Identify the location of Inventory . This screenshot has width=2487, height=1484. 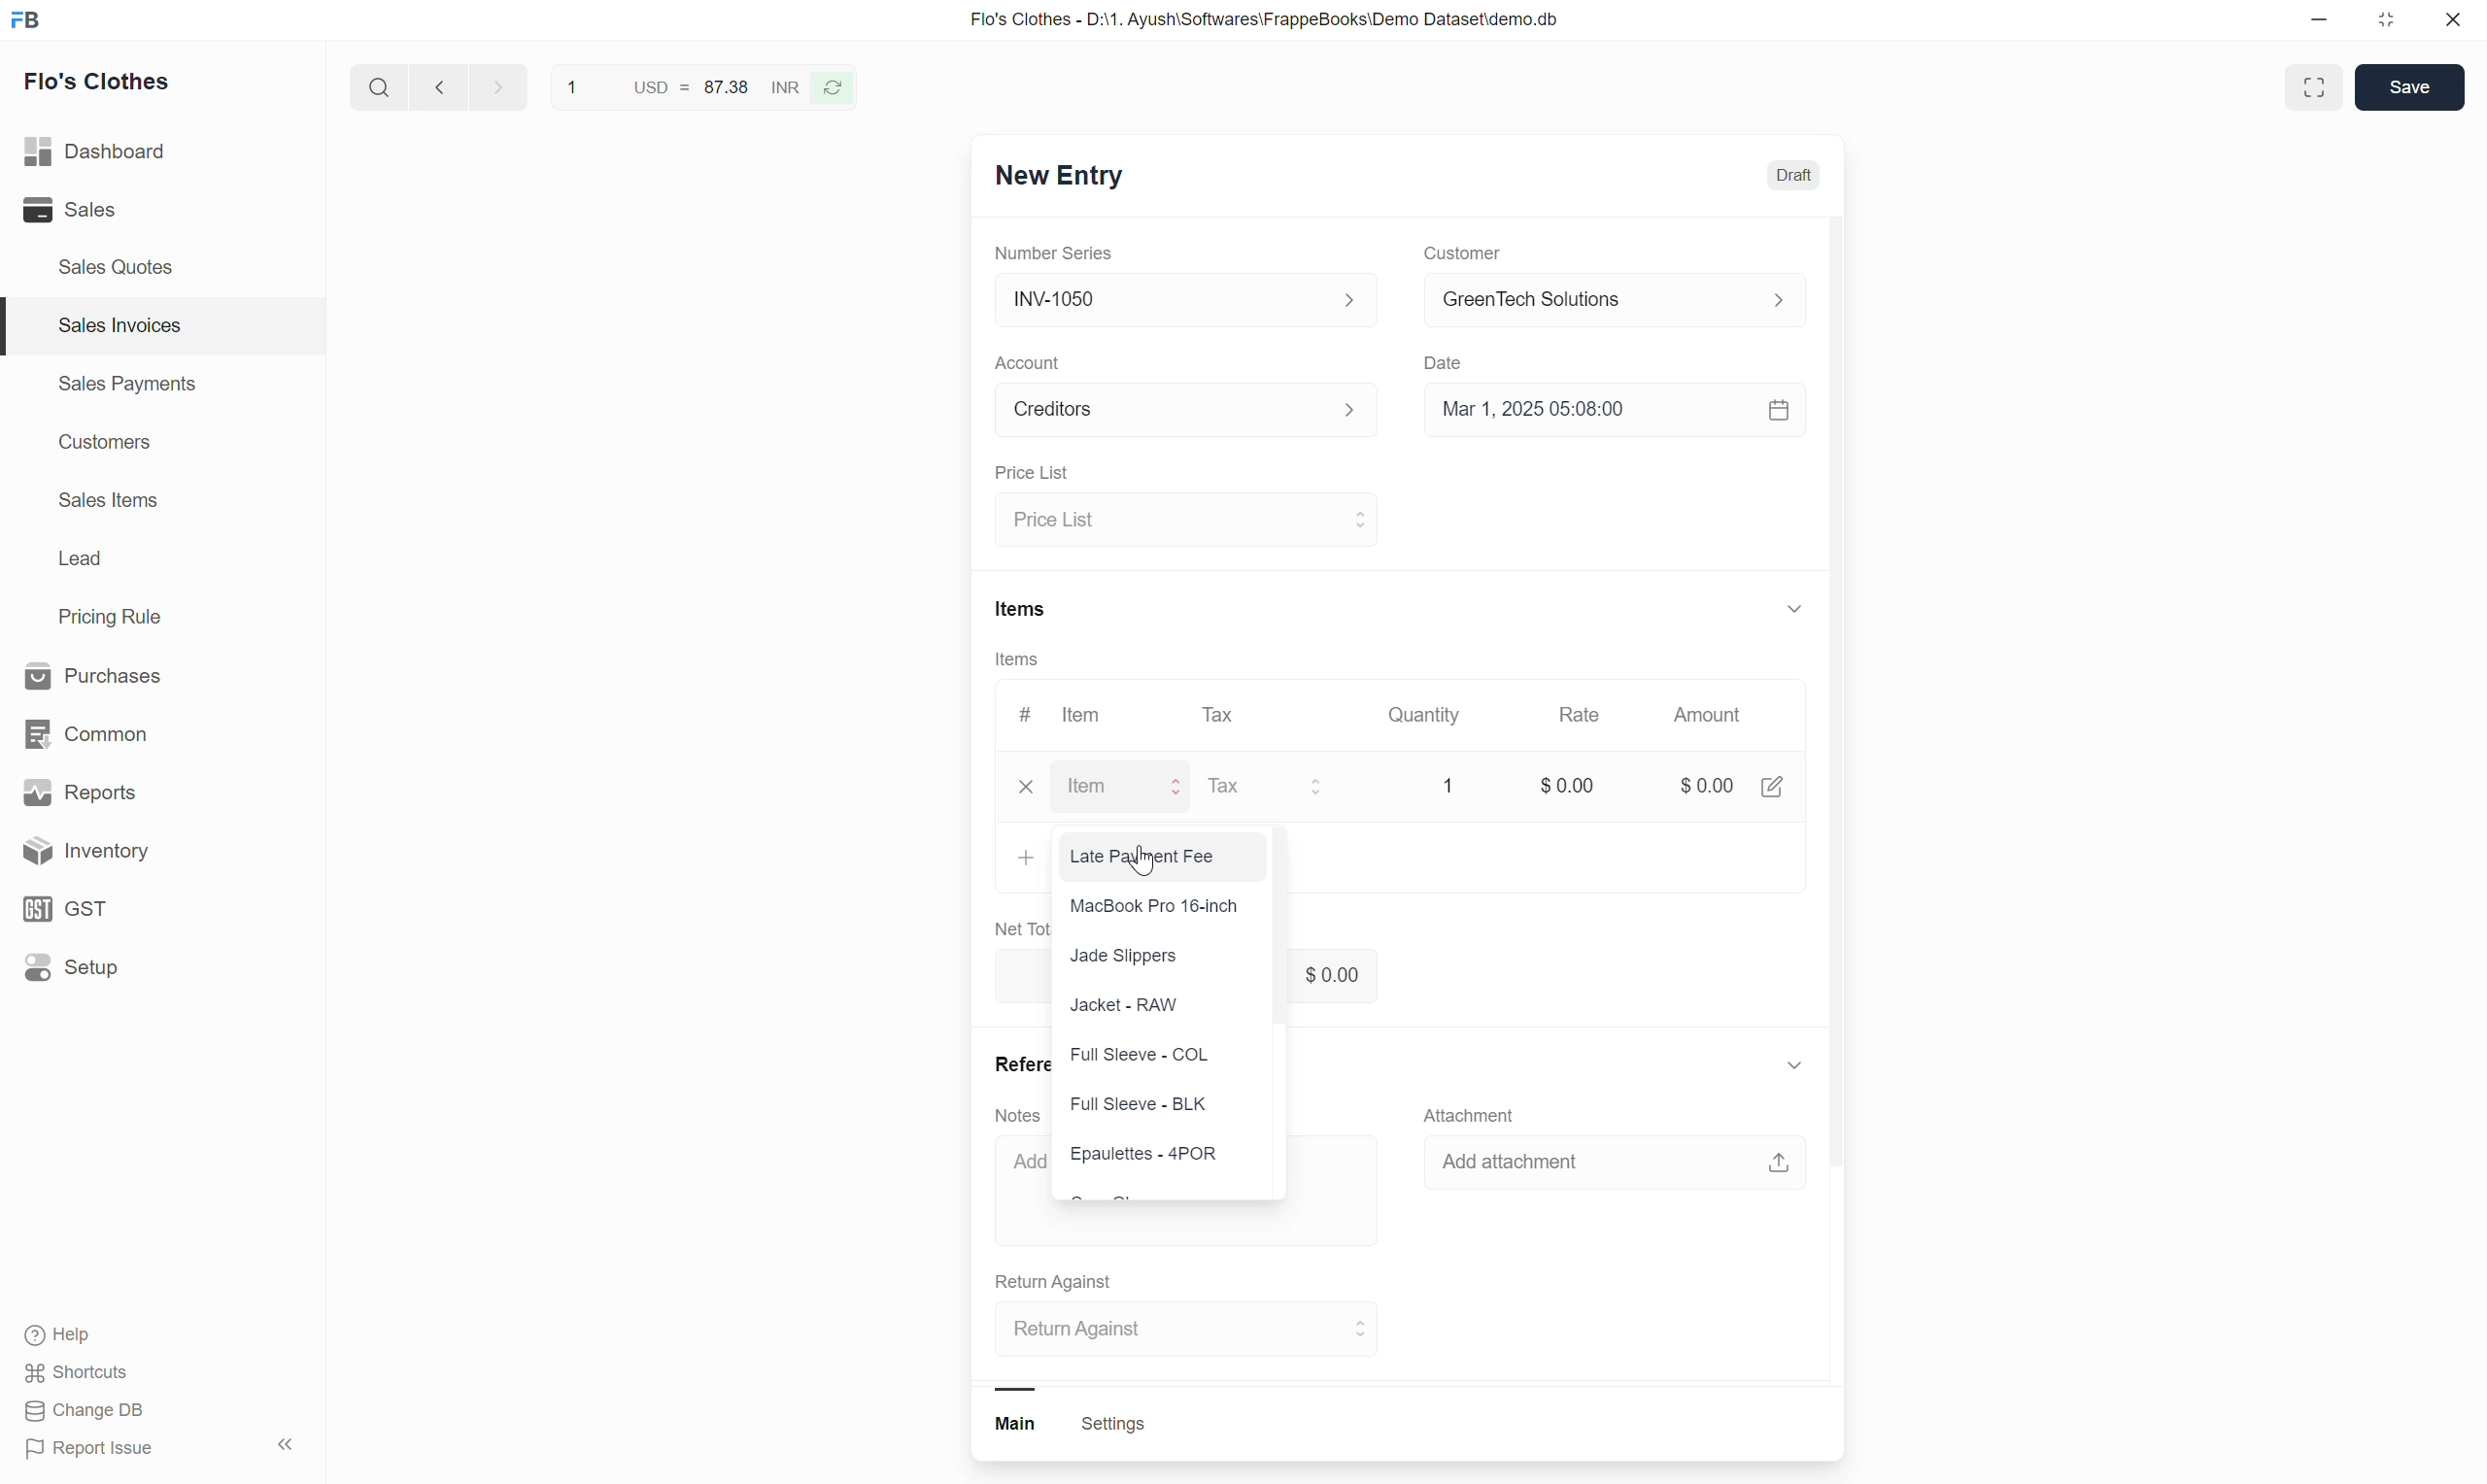
(150, 851).